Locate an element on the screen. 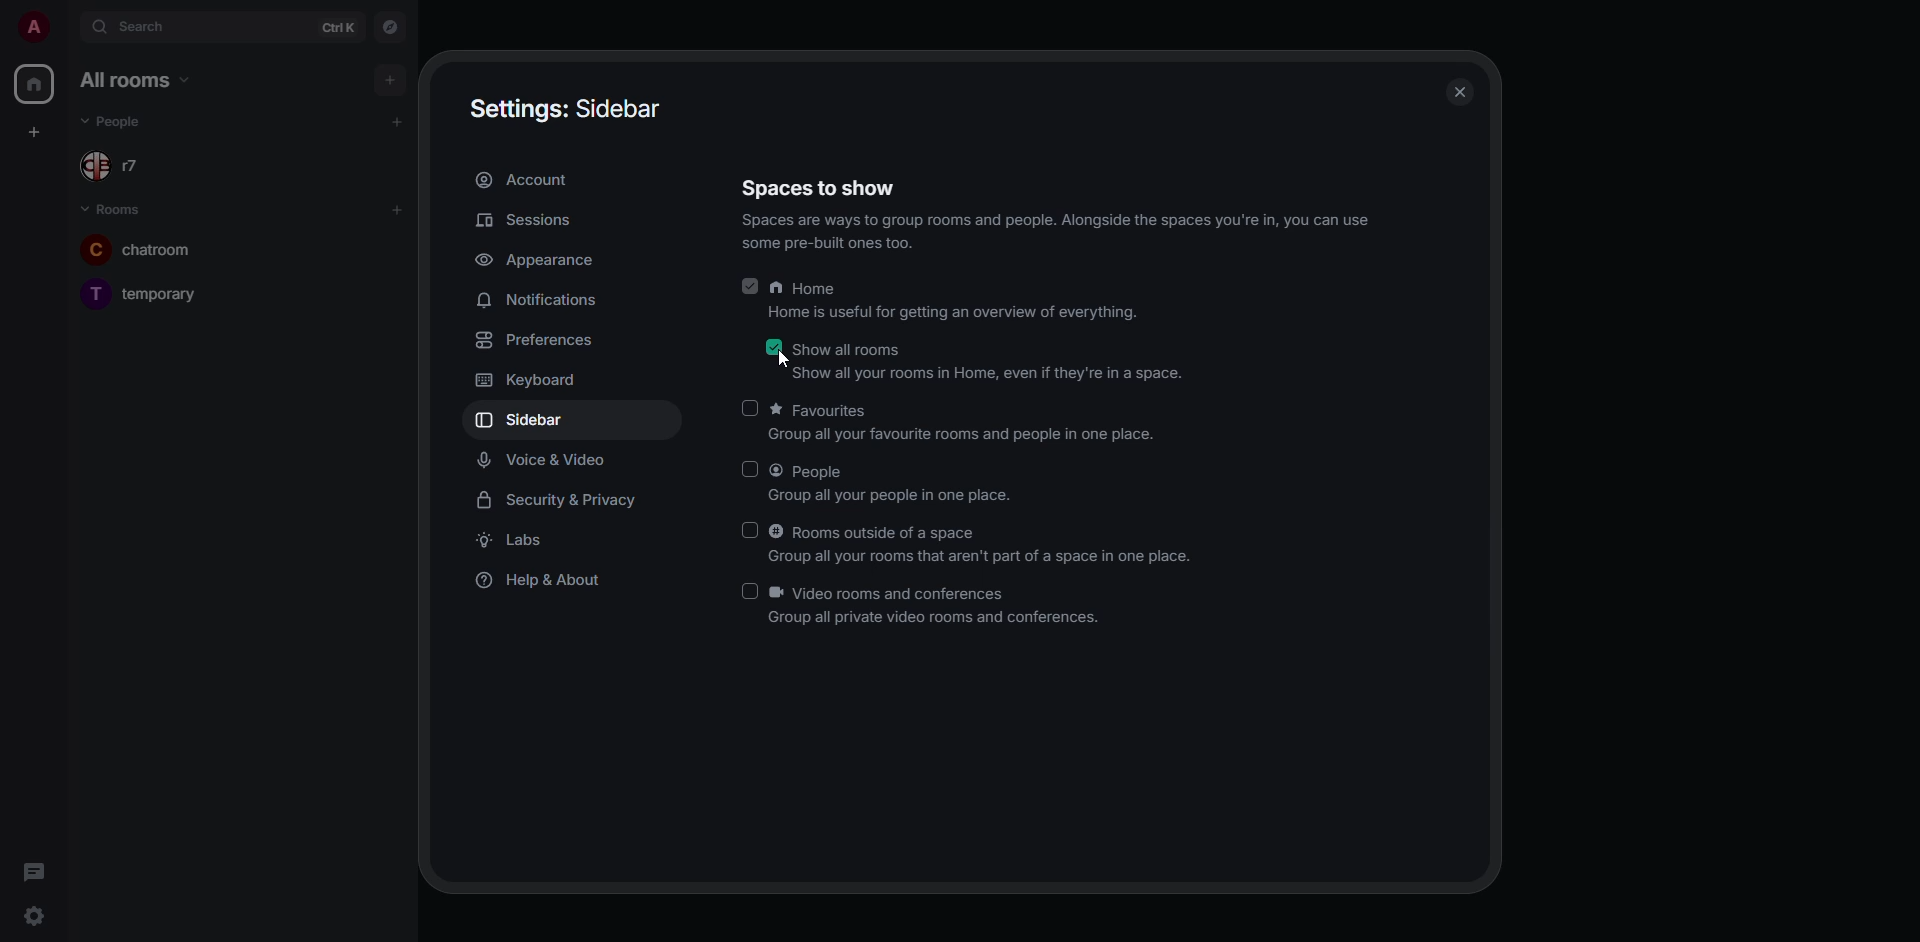  people is located at coordinates (895, 483).